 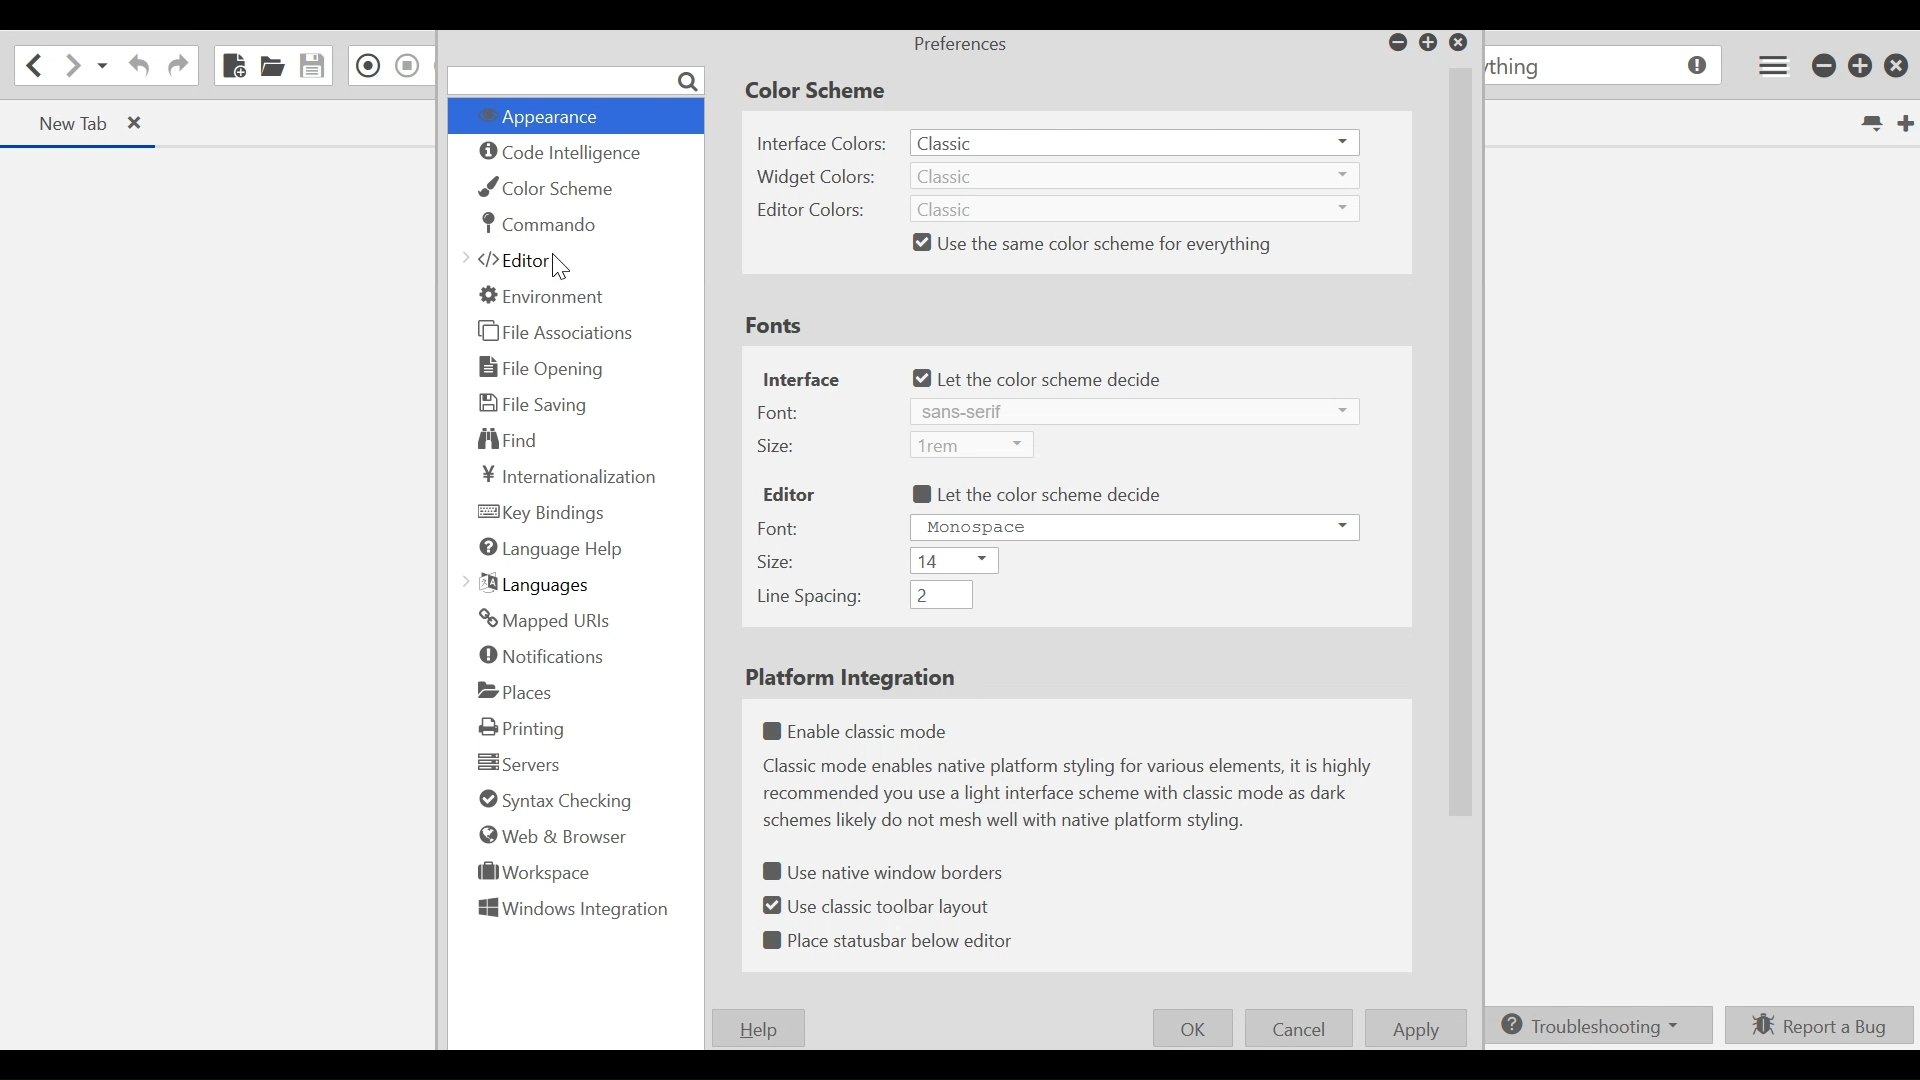 I want to click on Recent location, so click(x=101, y=66).